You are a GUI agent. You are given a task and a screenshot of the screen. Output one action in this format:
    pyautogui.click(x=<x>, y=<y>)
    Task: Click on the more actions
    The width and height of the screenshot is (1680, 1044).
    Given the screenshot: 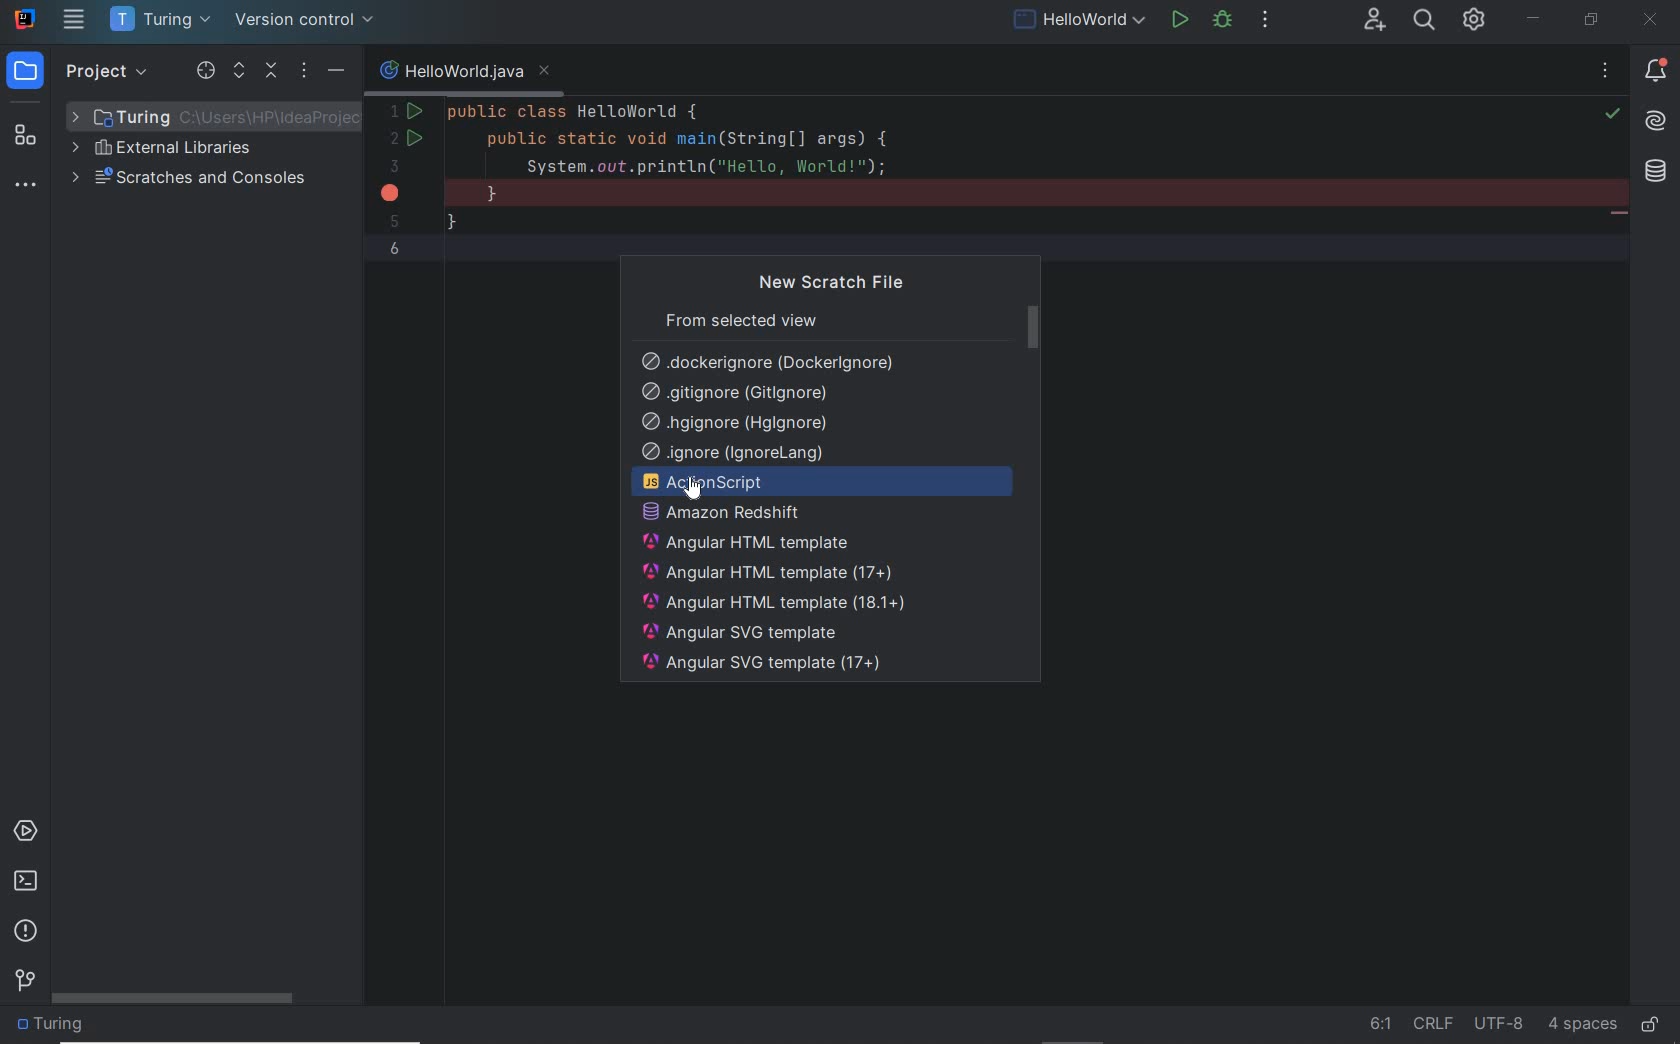 What is the action you would take?
    pyautogui.click(x=1266, y=22)
    